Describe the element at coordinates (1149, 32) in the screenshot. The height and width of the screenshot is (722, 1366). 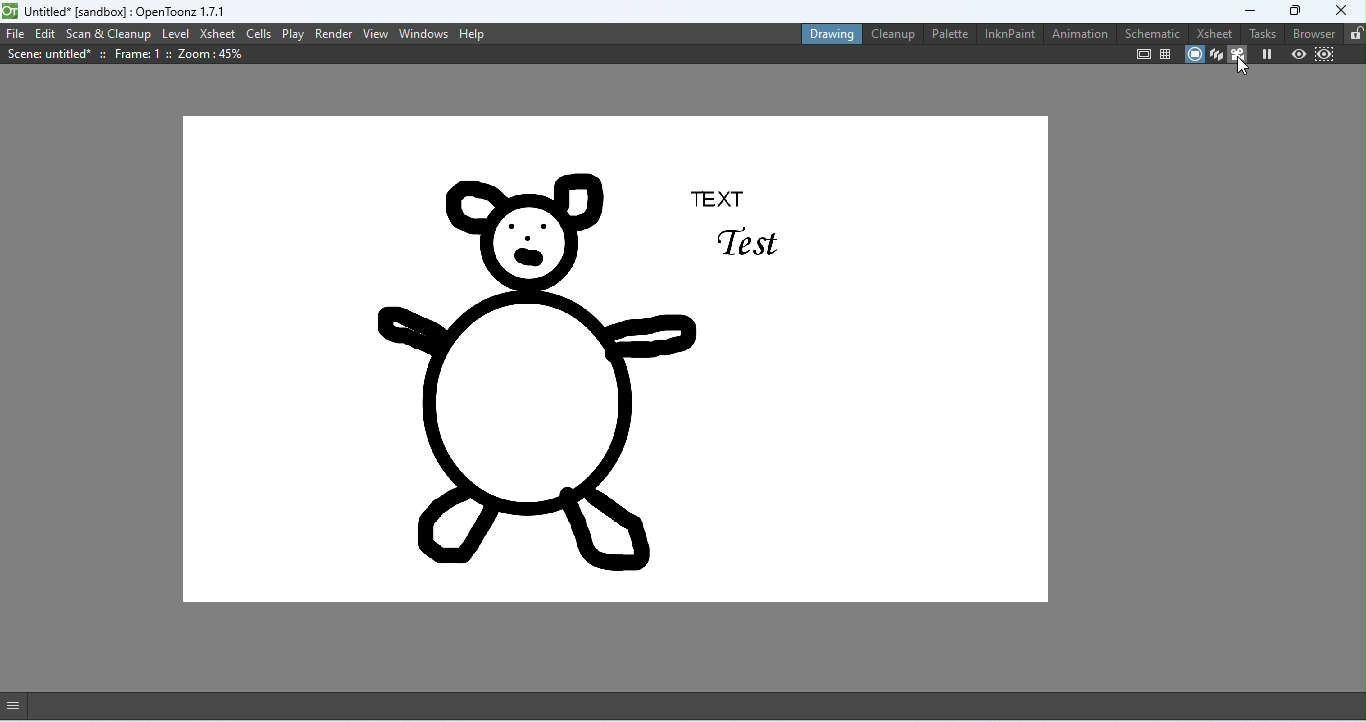
I see `Schematic` at that location.